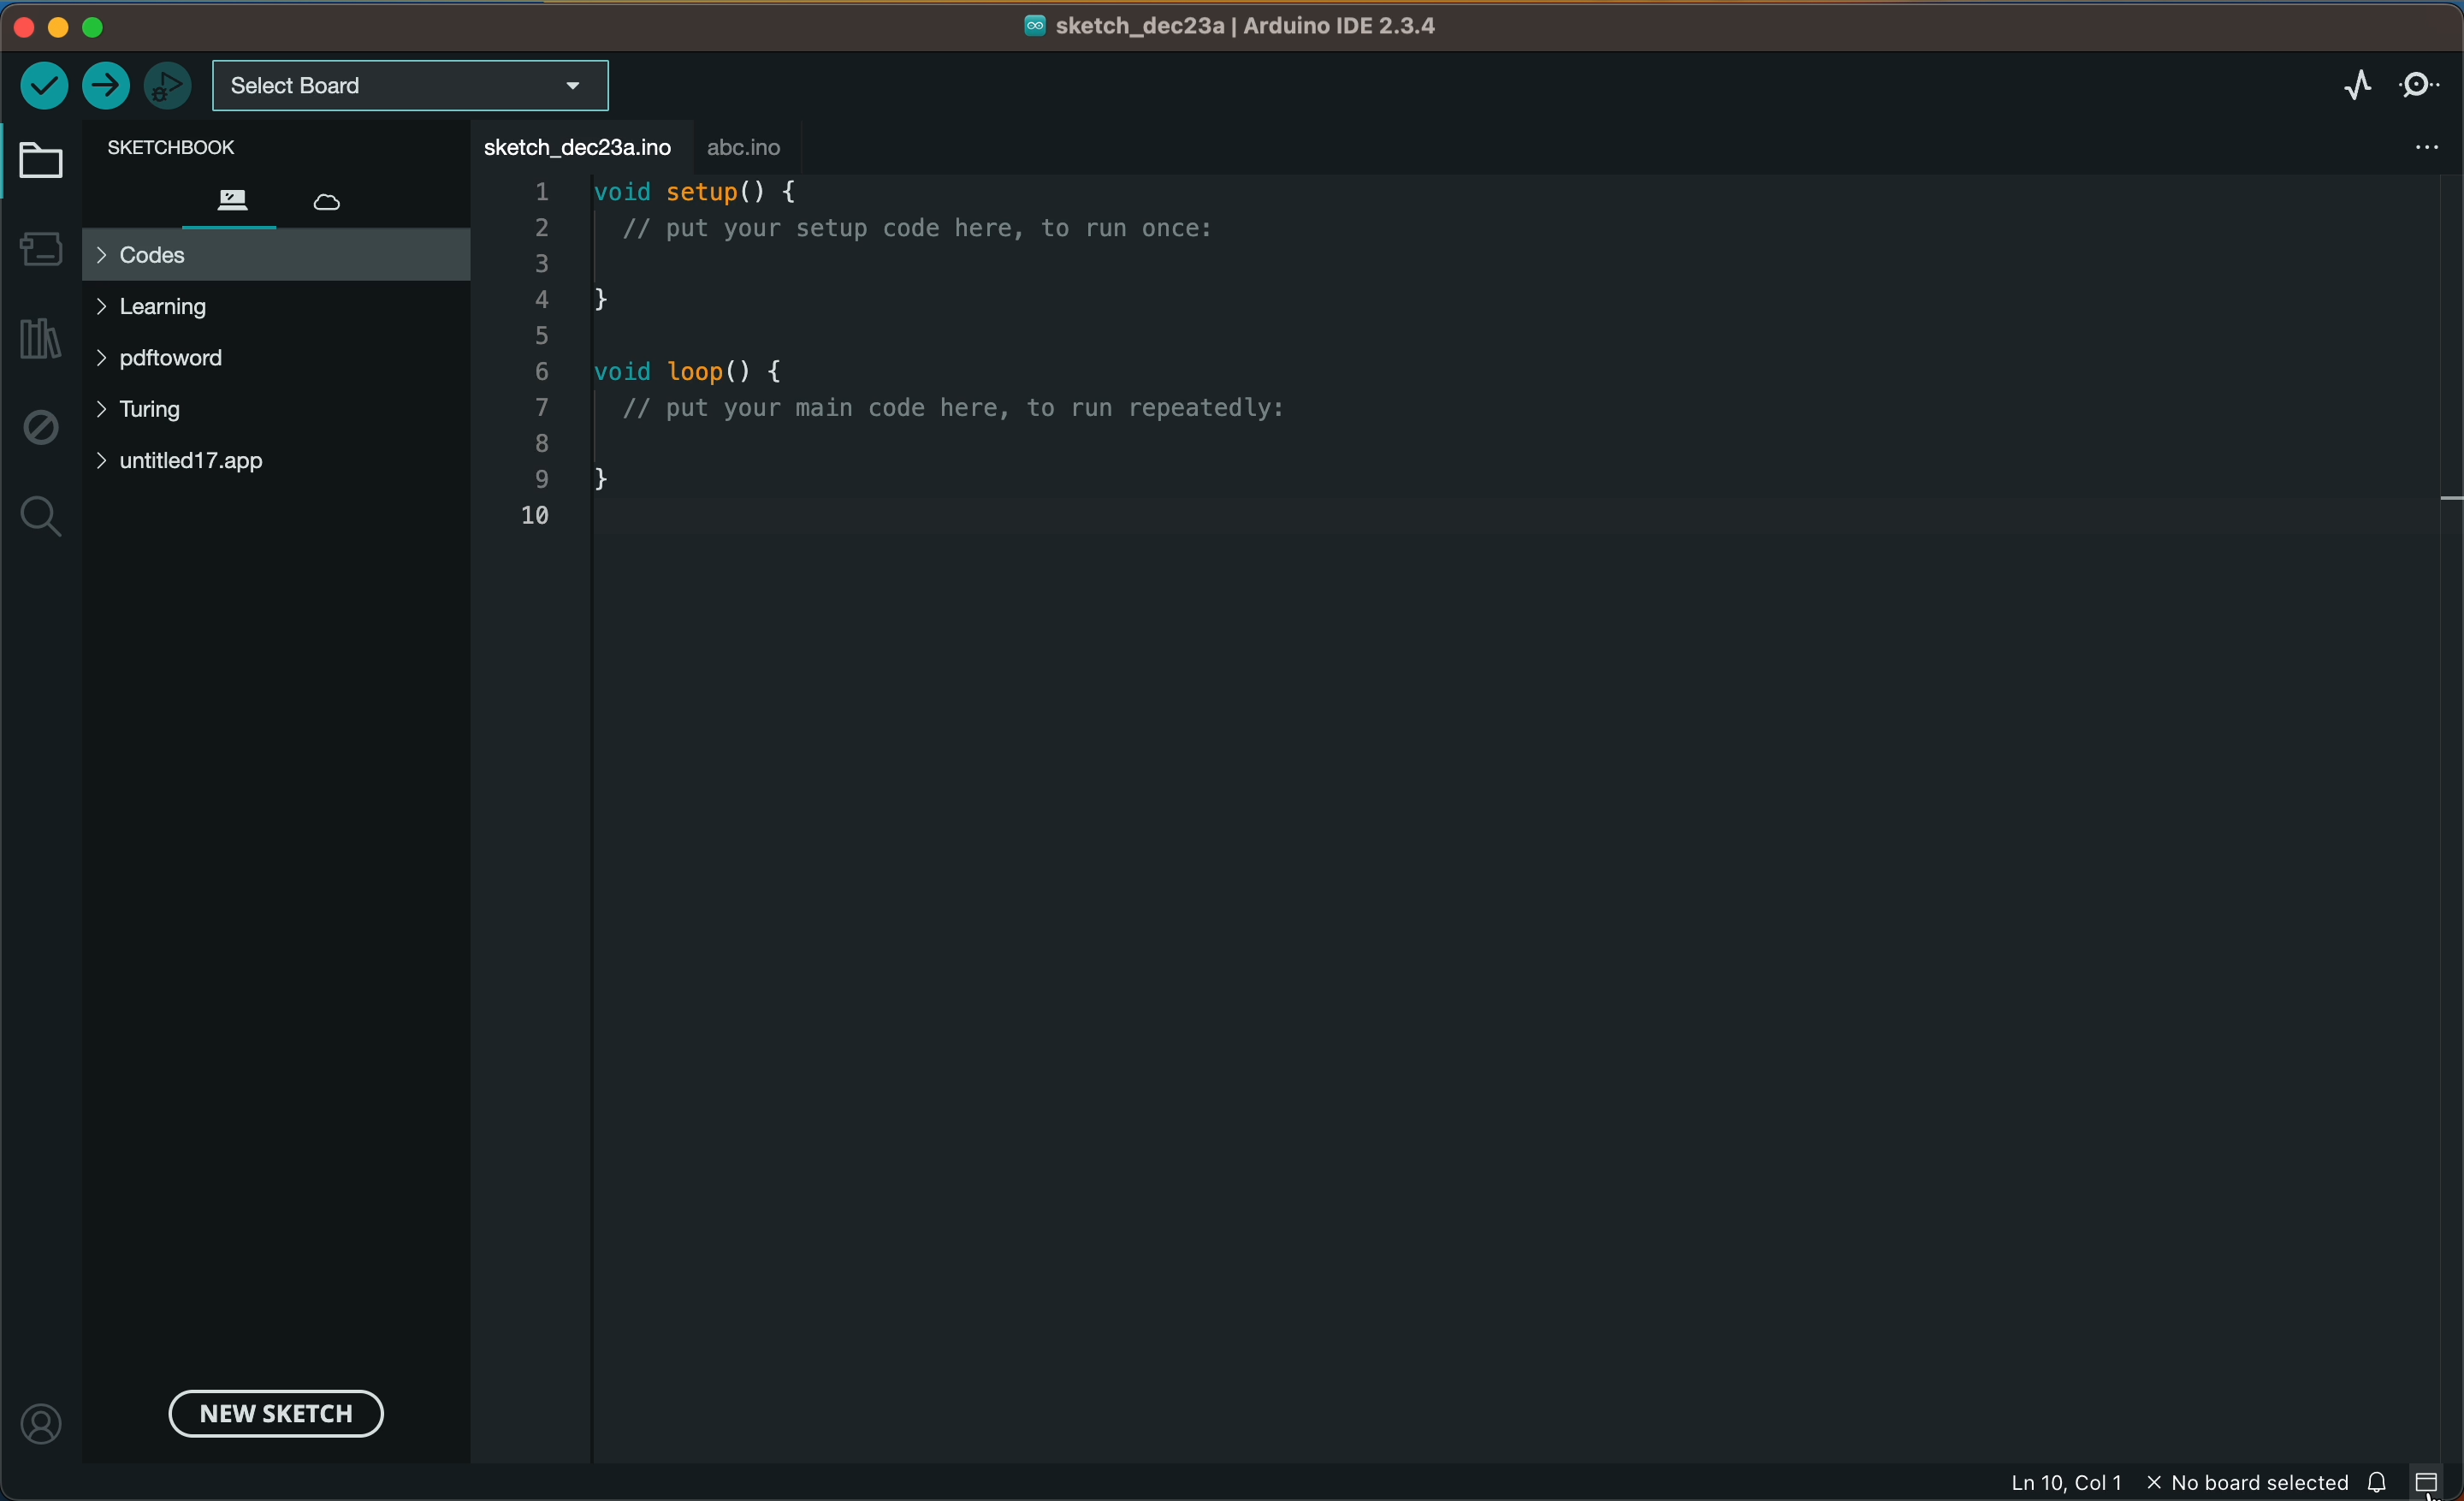  I want to click on window control, so click(147, 29).